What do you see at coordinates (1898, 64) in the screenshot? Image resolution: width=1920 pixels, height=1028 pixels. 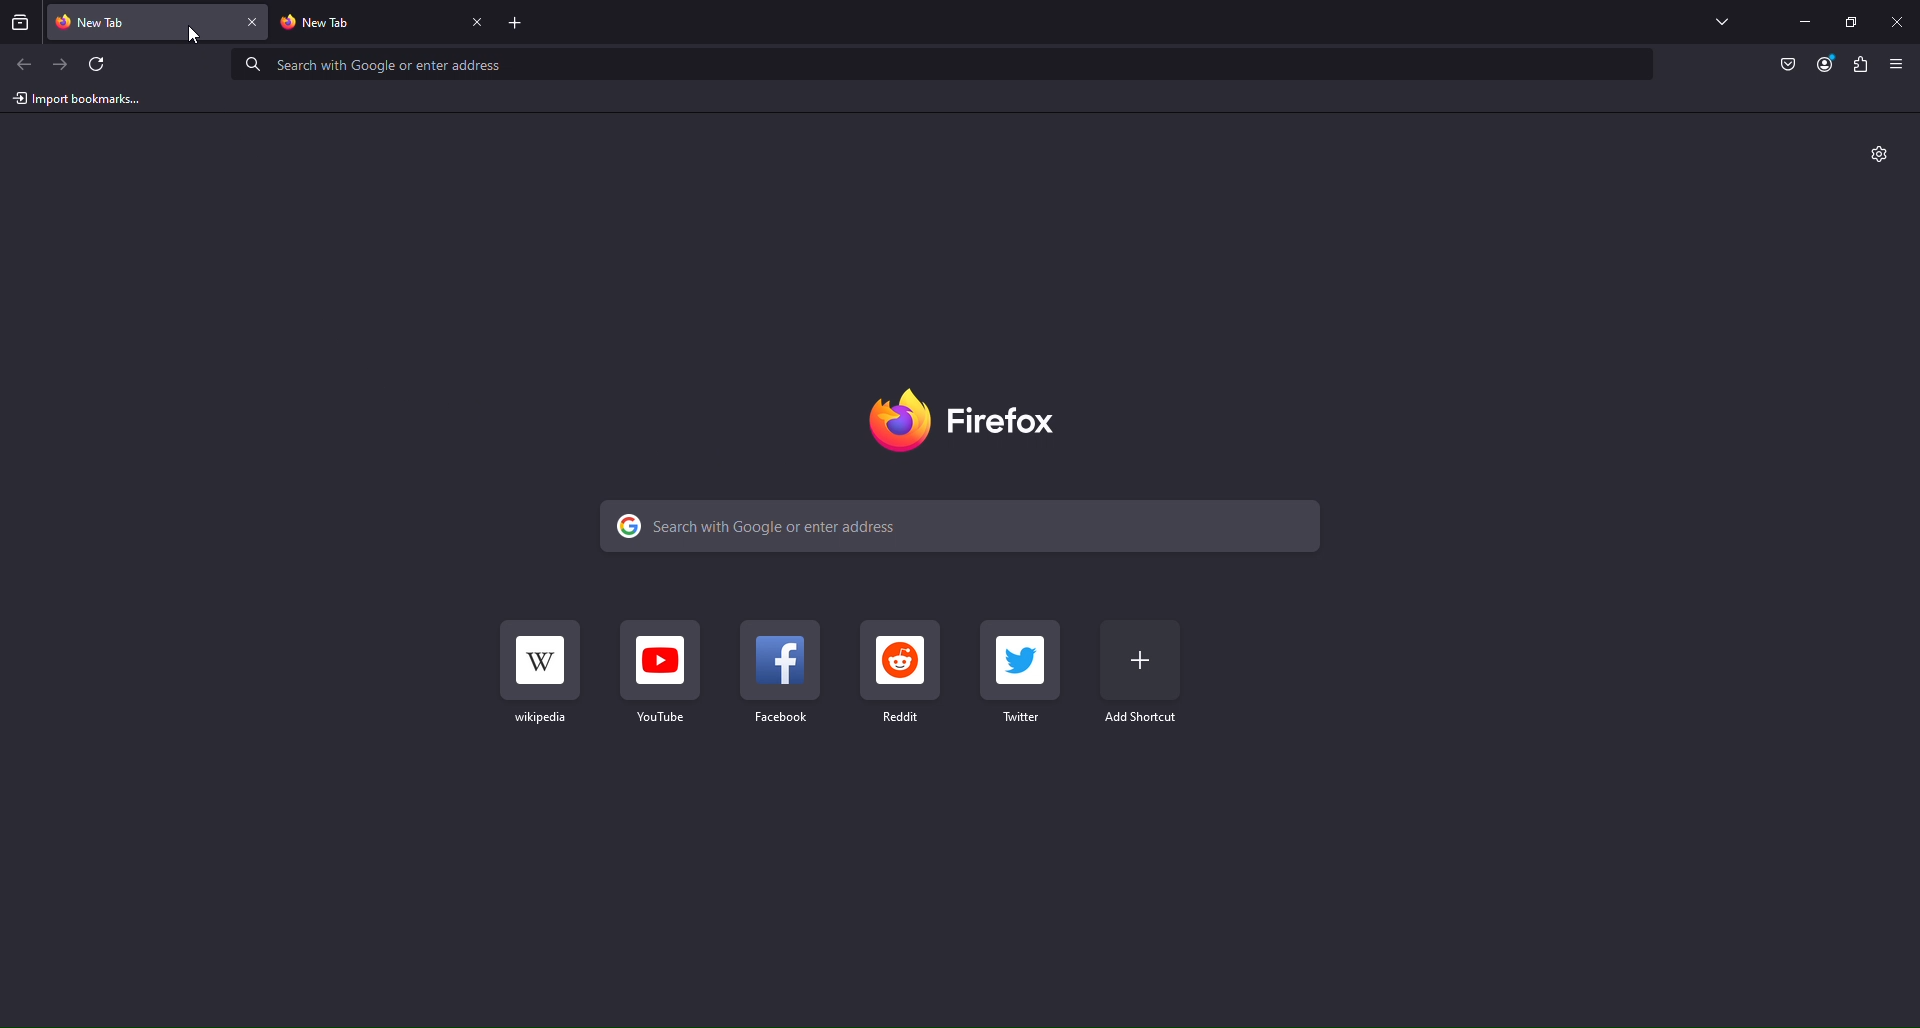 I see `Show Application Menu` at bounding box center [1898, 64].